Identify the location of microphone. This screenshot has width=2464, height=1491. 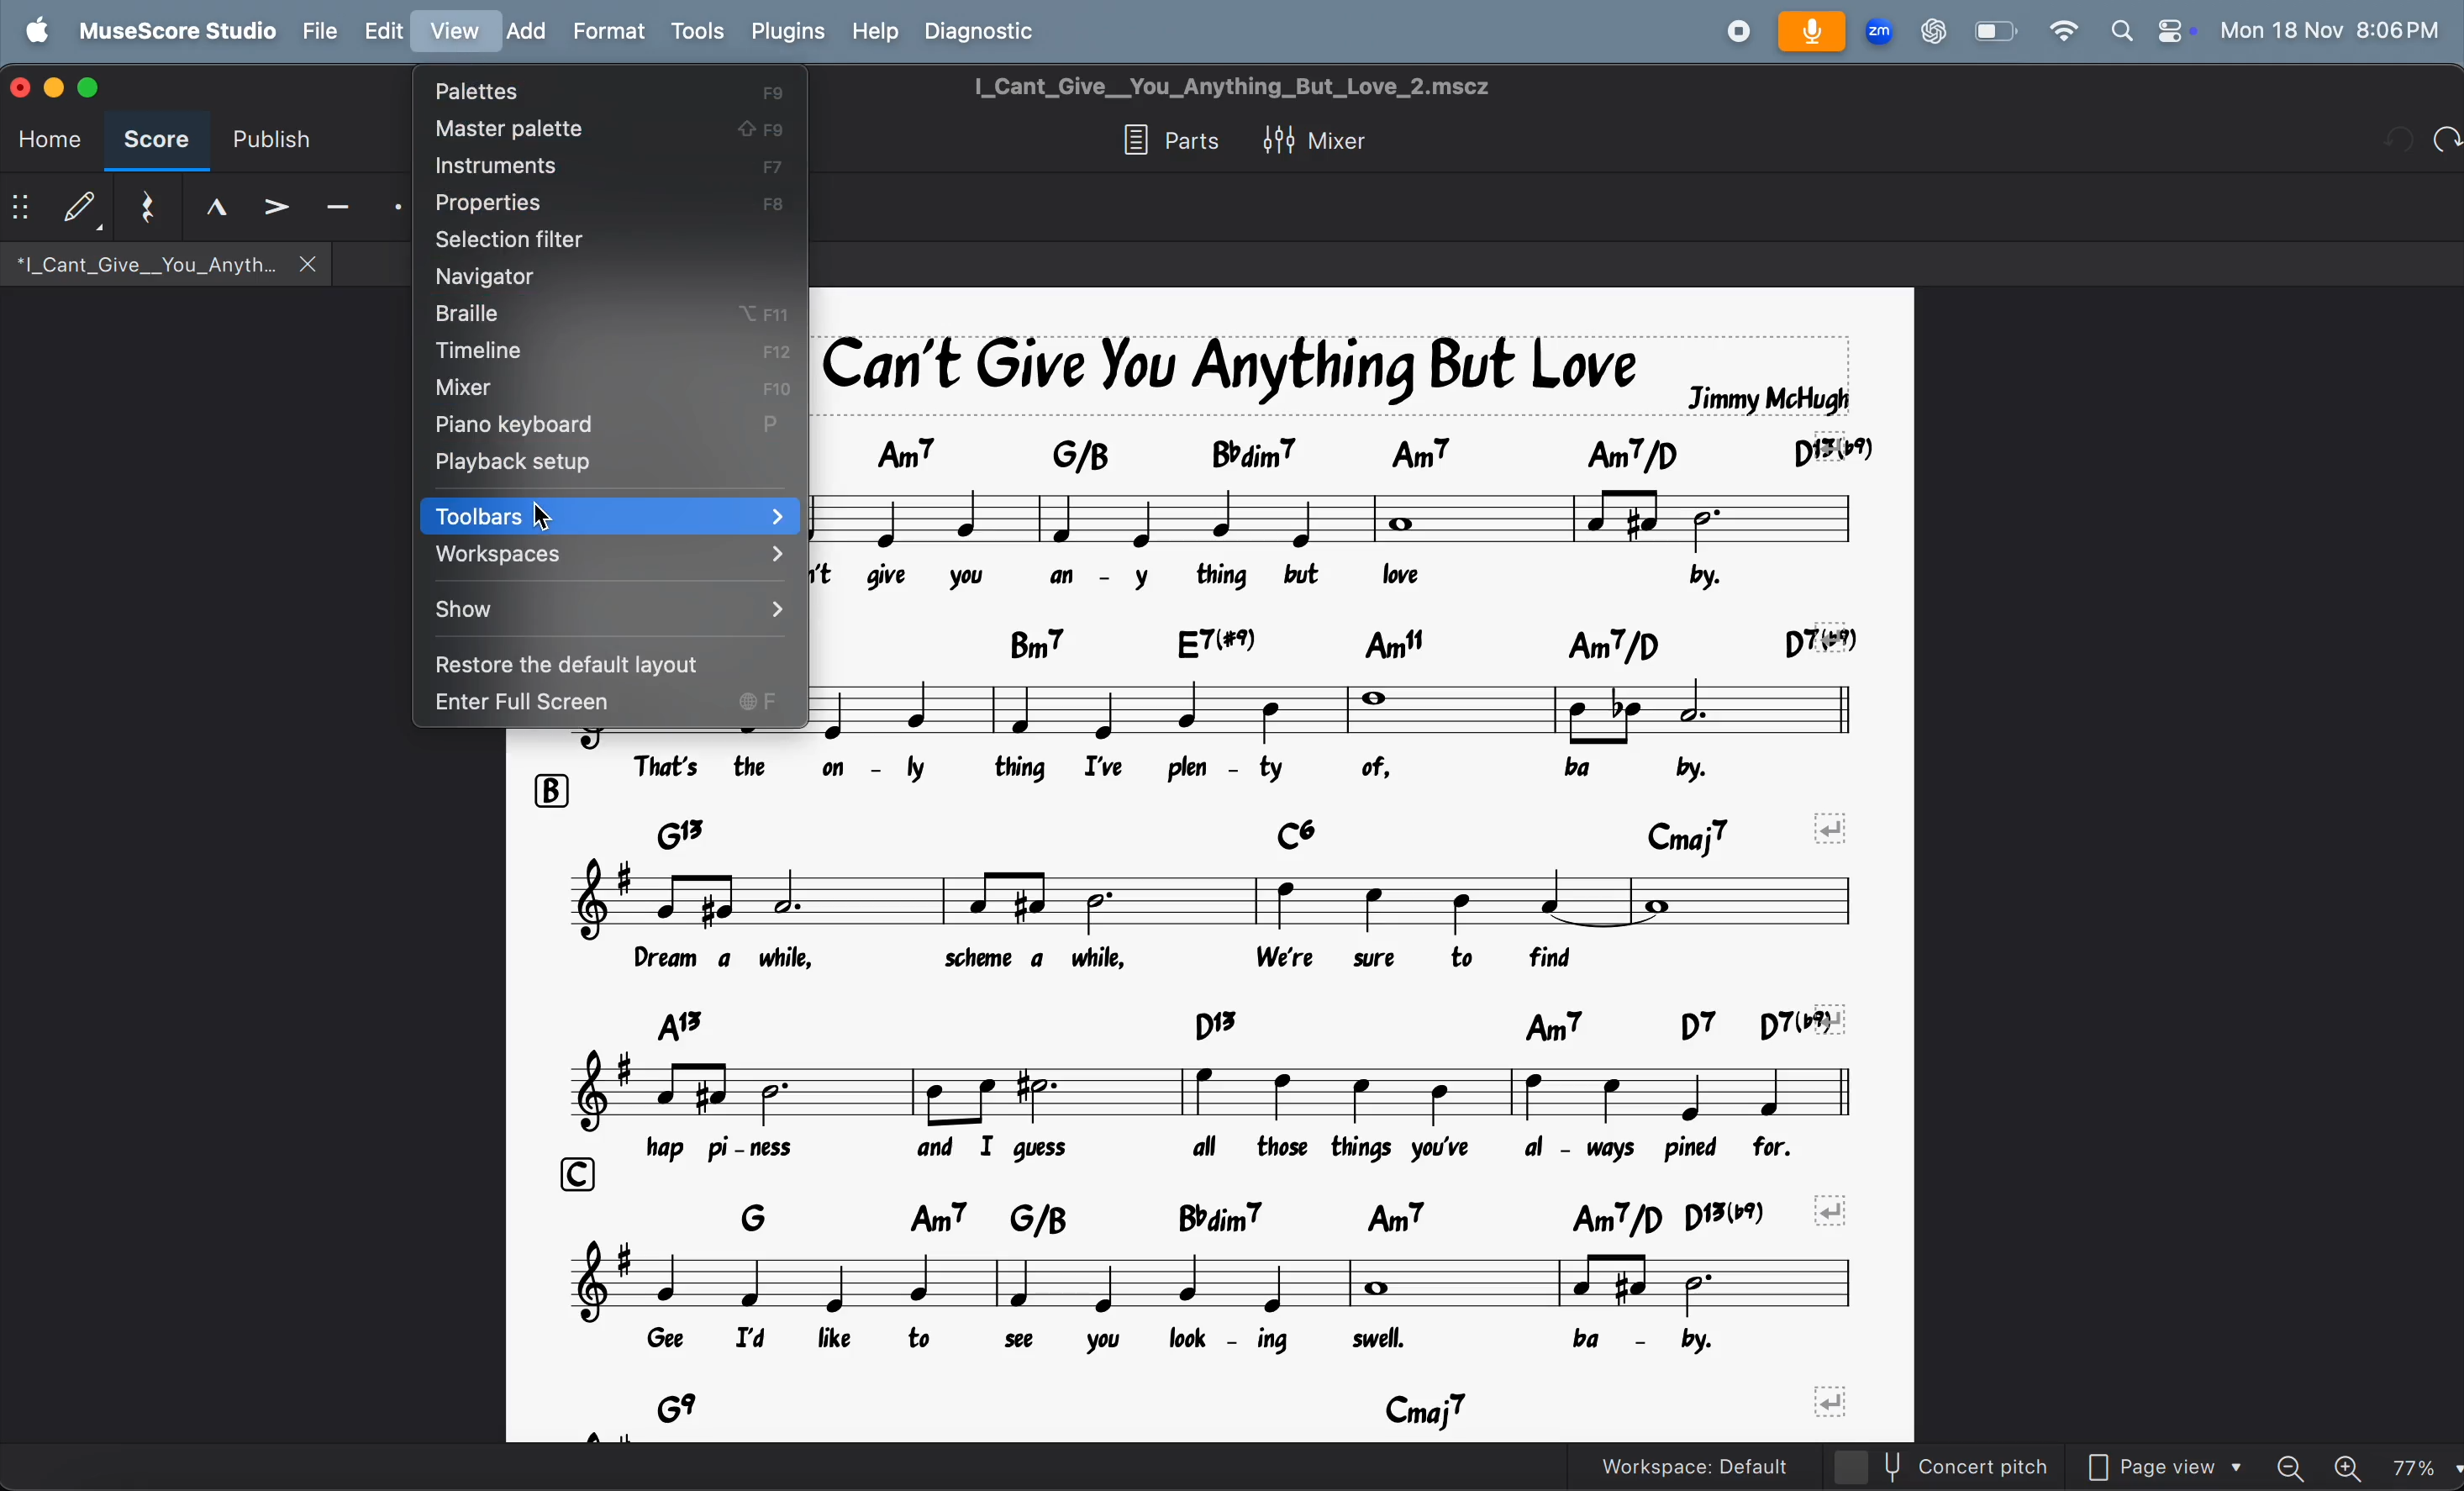
(1816, 29).